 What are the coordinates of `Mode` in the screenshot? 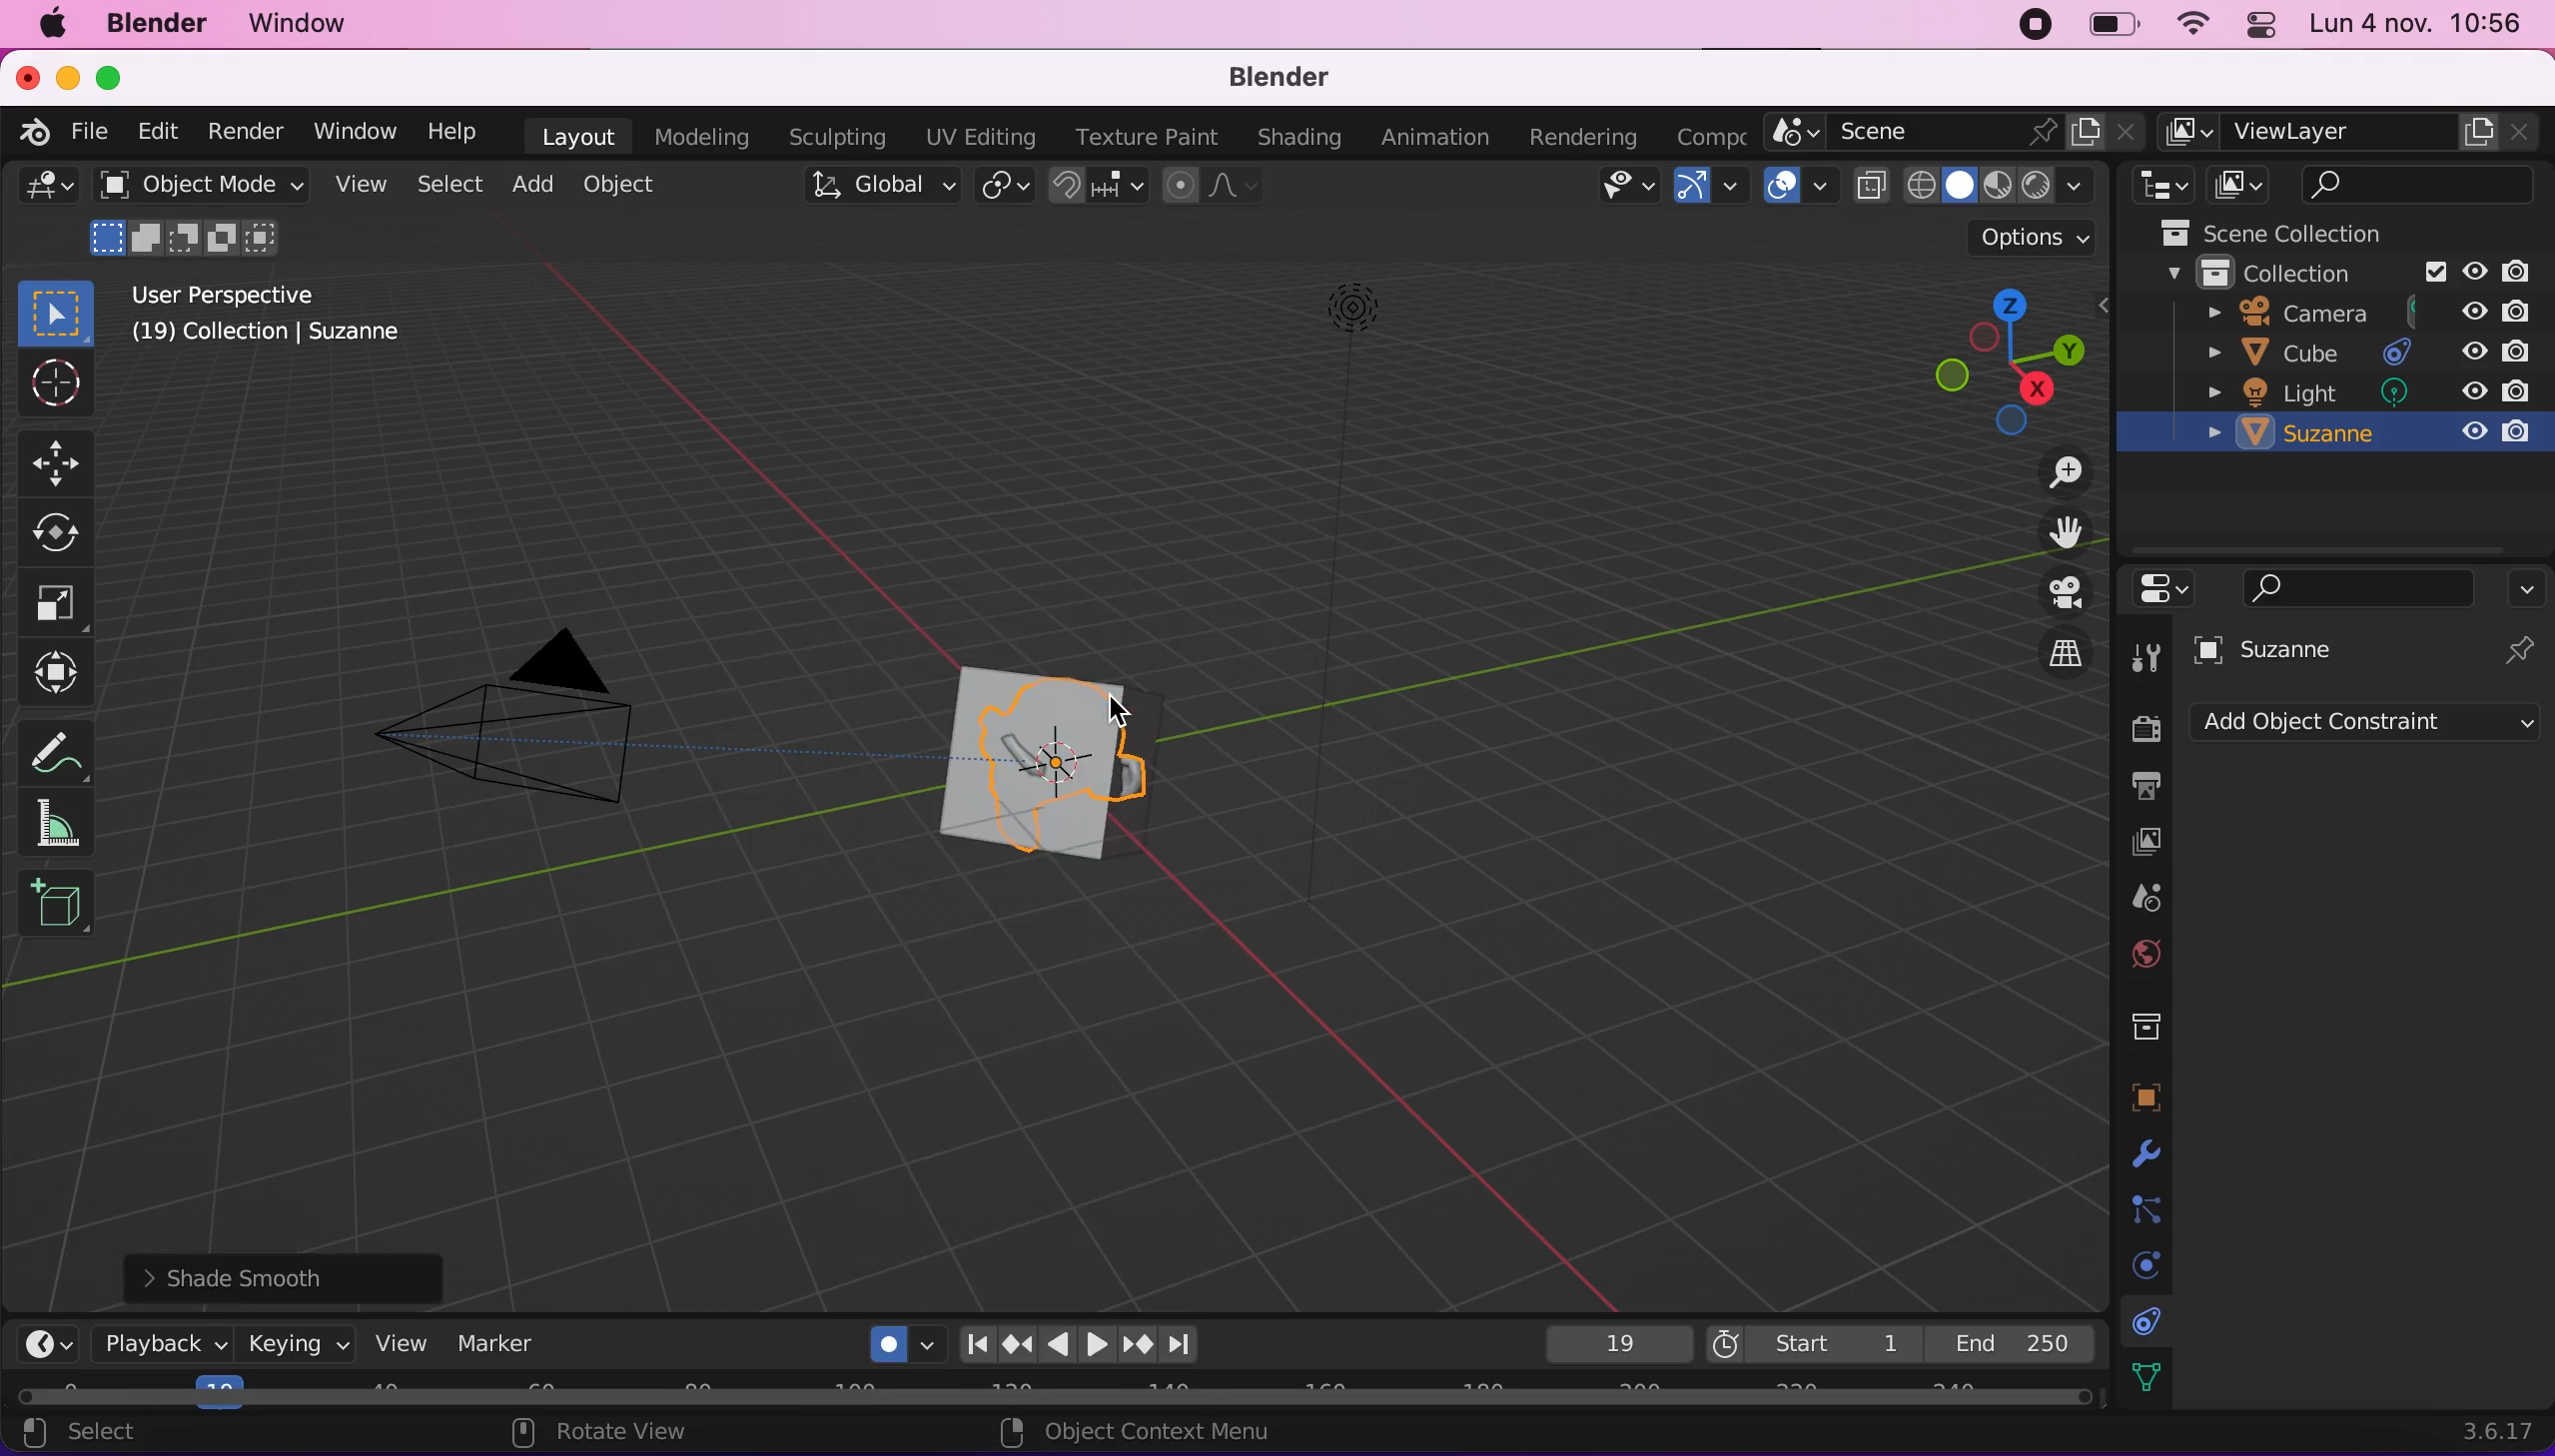 It's located at (186, 237).